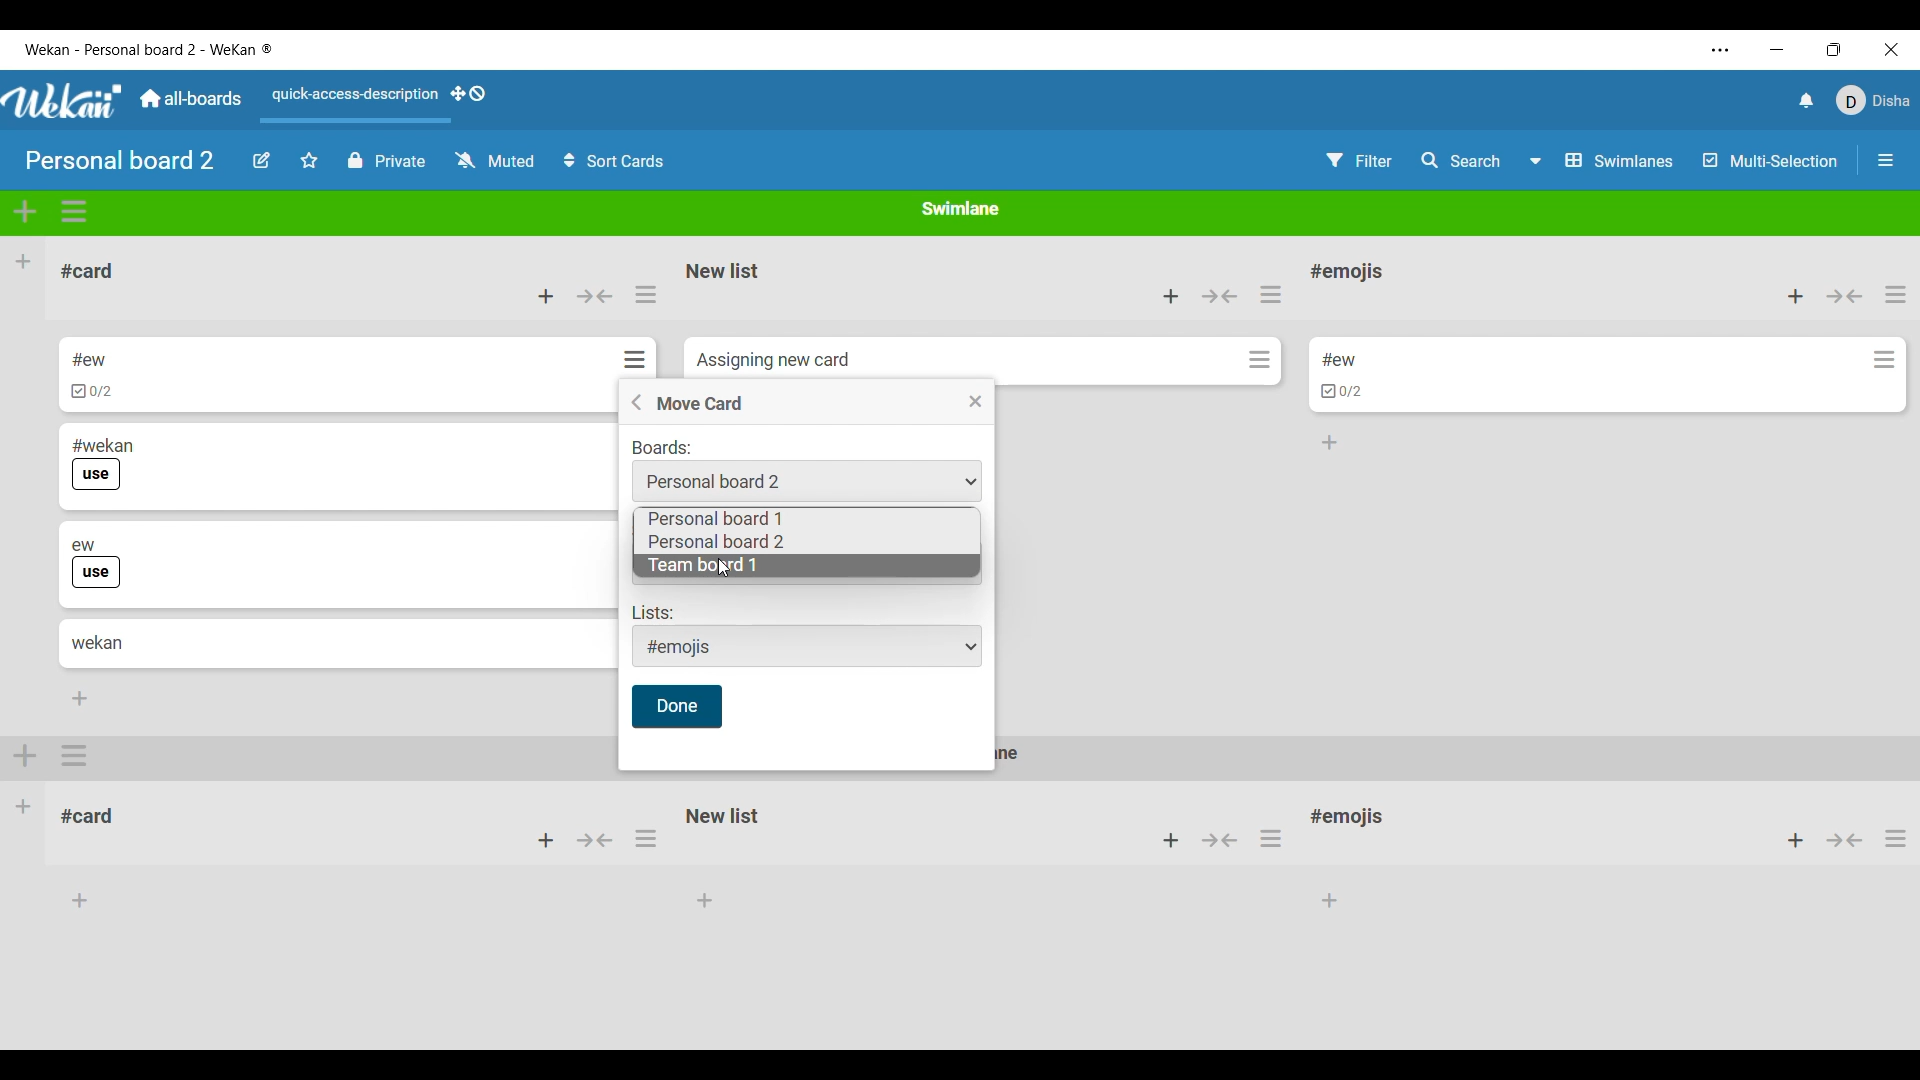  Describe the element at coordinates (1777, 50) in the screenshot. I see `Minimize` at that location.